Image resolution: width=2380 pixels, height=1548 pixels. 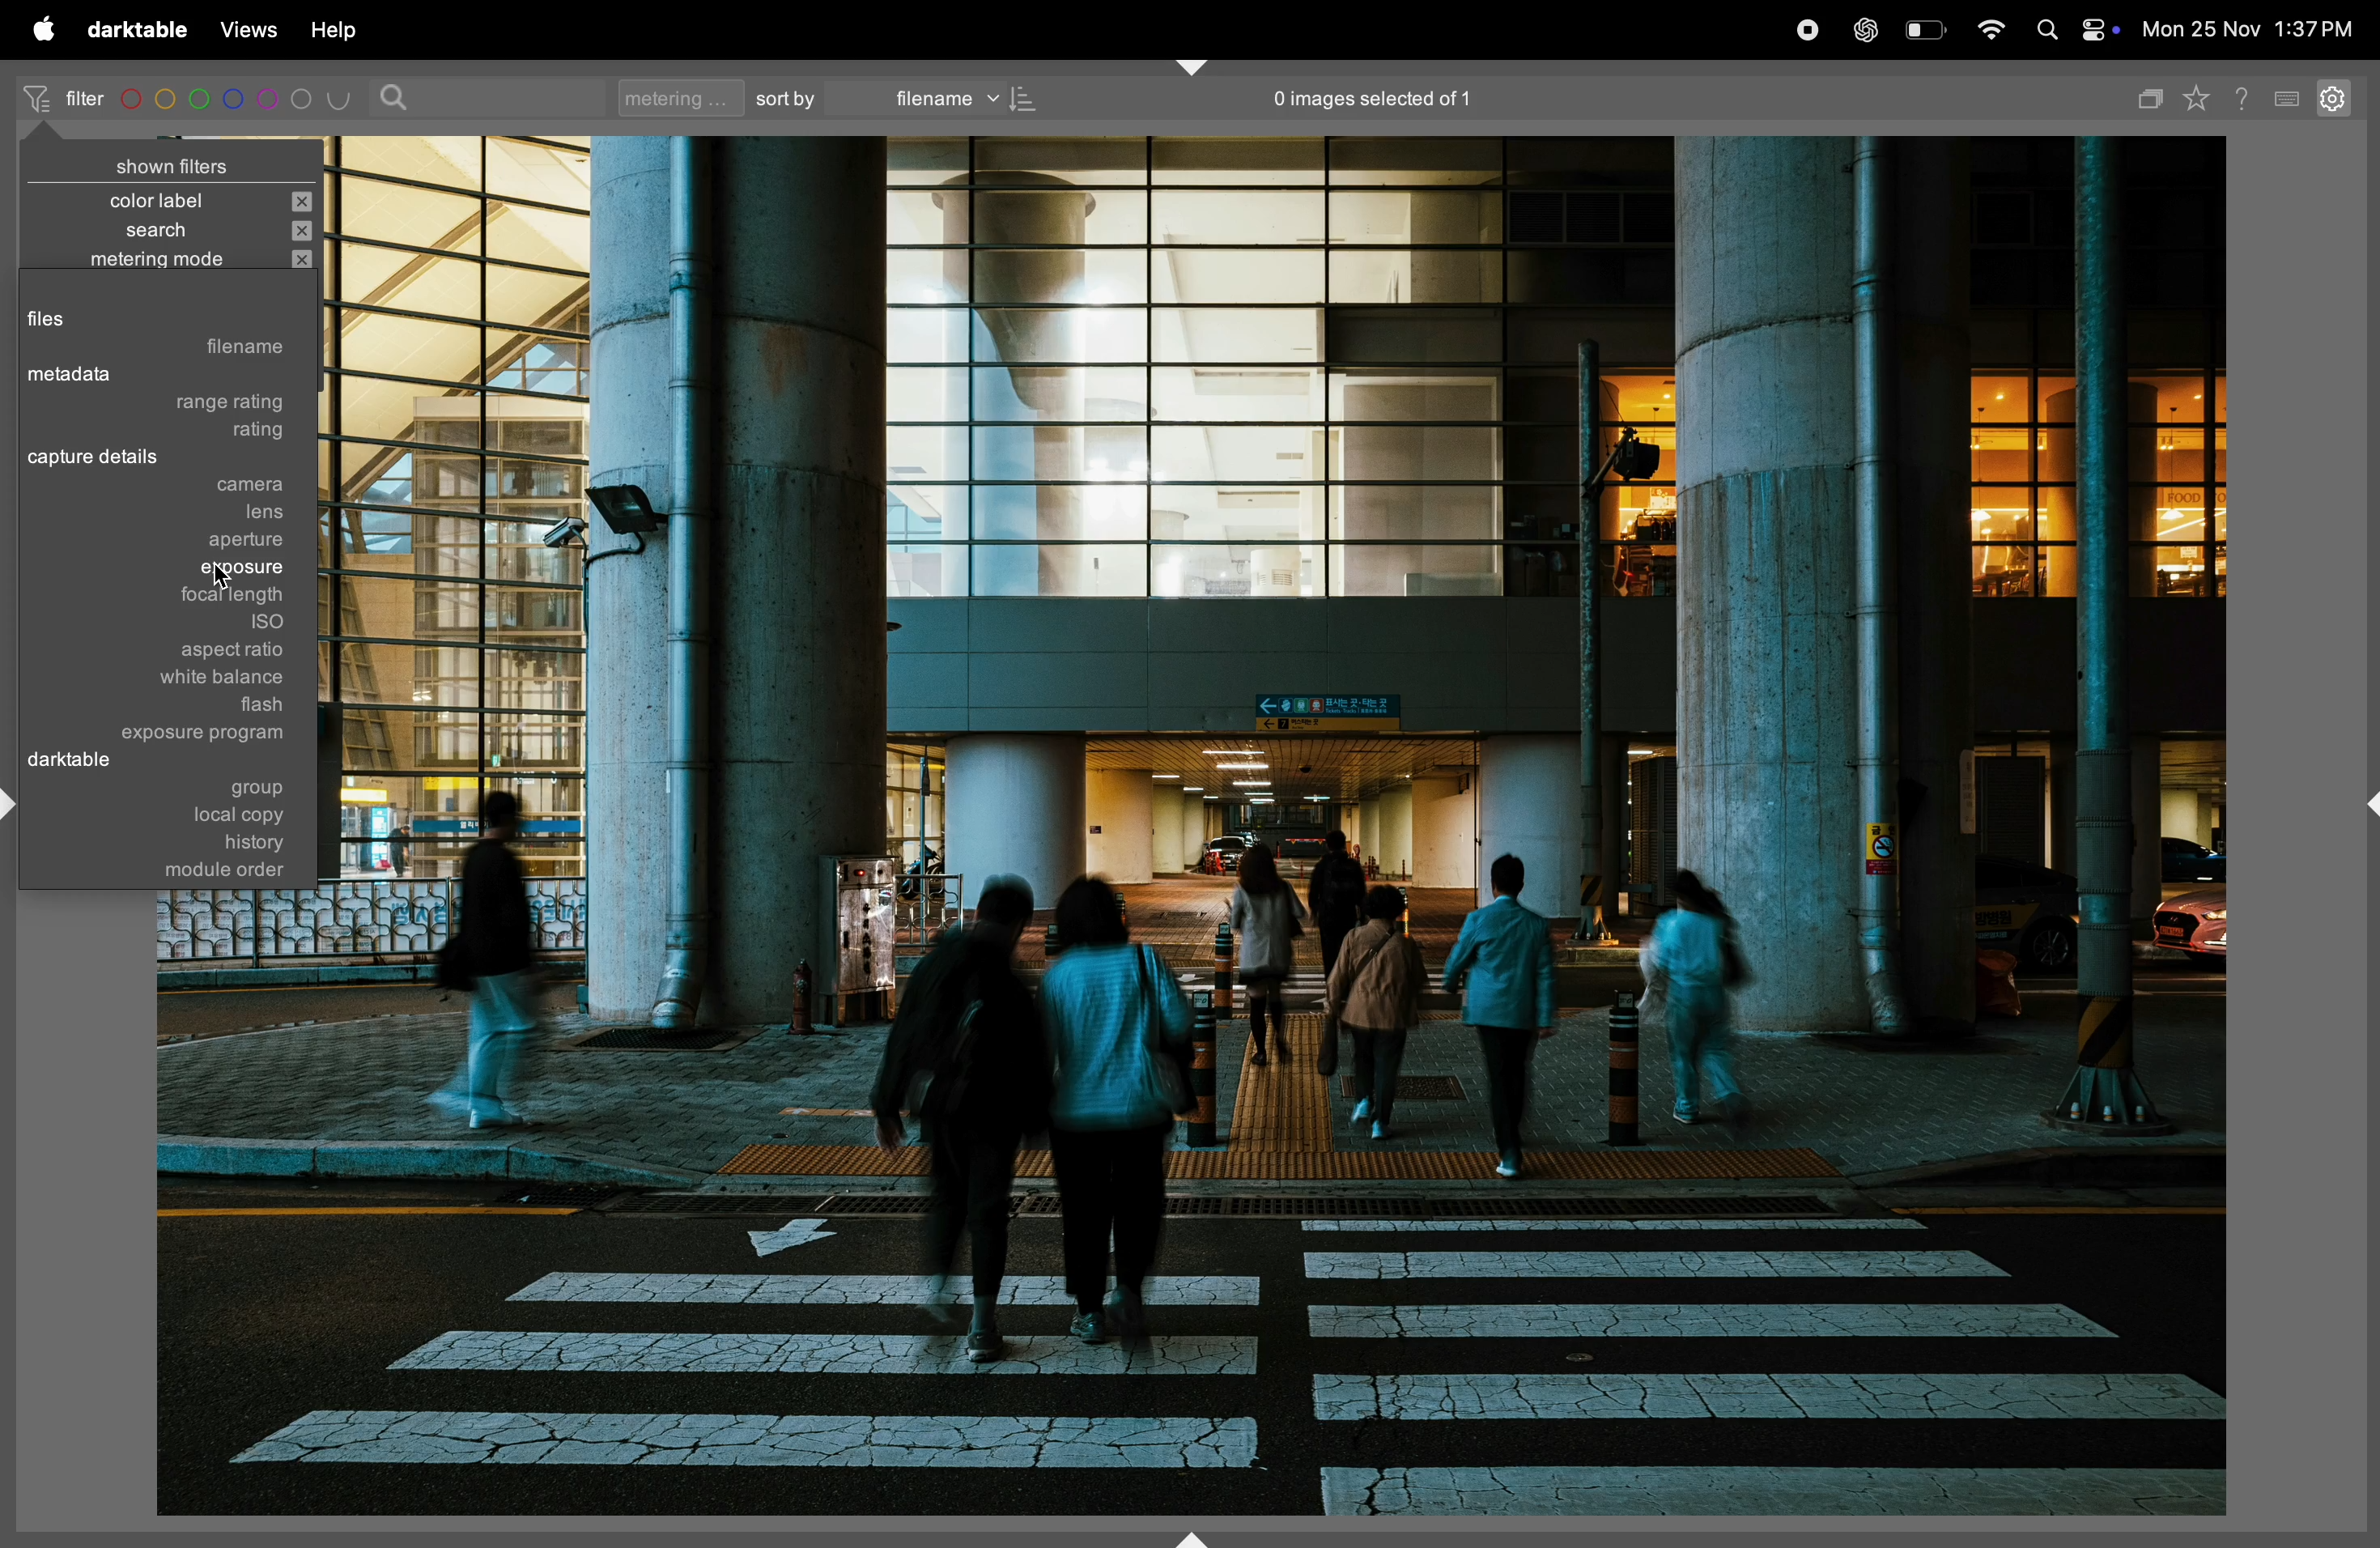 What do you see at coordinates (178, 154) in the screenshot?
I see `shown filters` at bounding box center [178, 154].